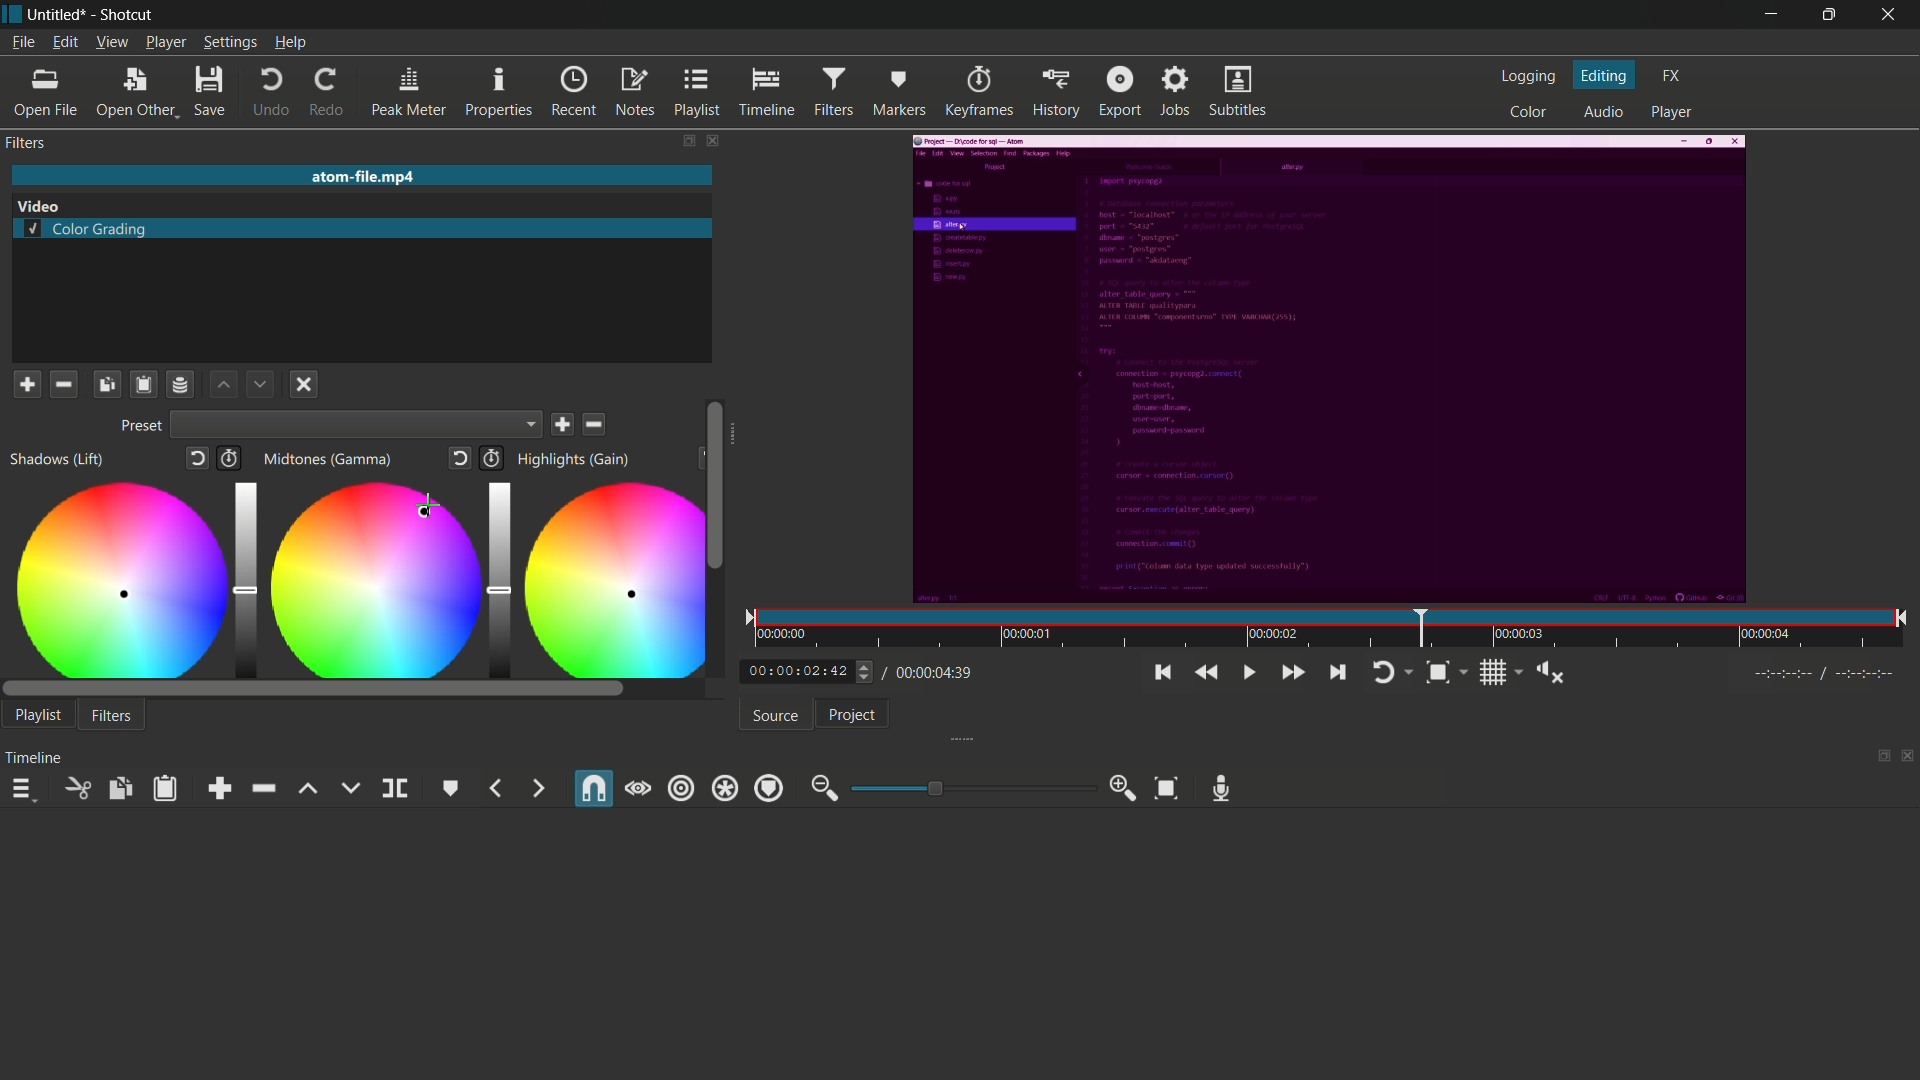  Describe the element at coordinates (107, 383) in the screenshot. I see `Copy` at that location.